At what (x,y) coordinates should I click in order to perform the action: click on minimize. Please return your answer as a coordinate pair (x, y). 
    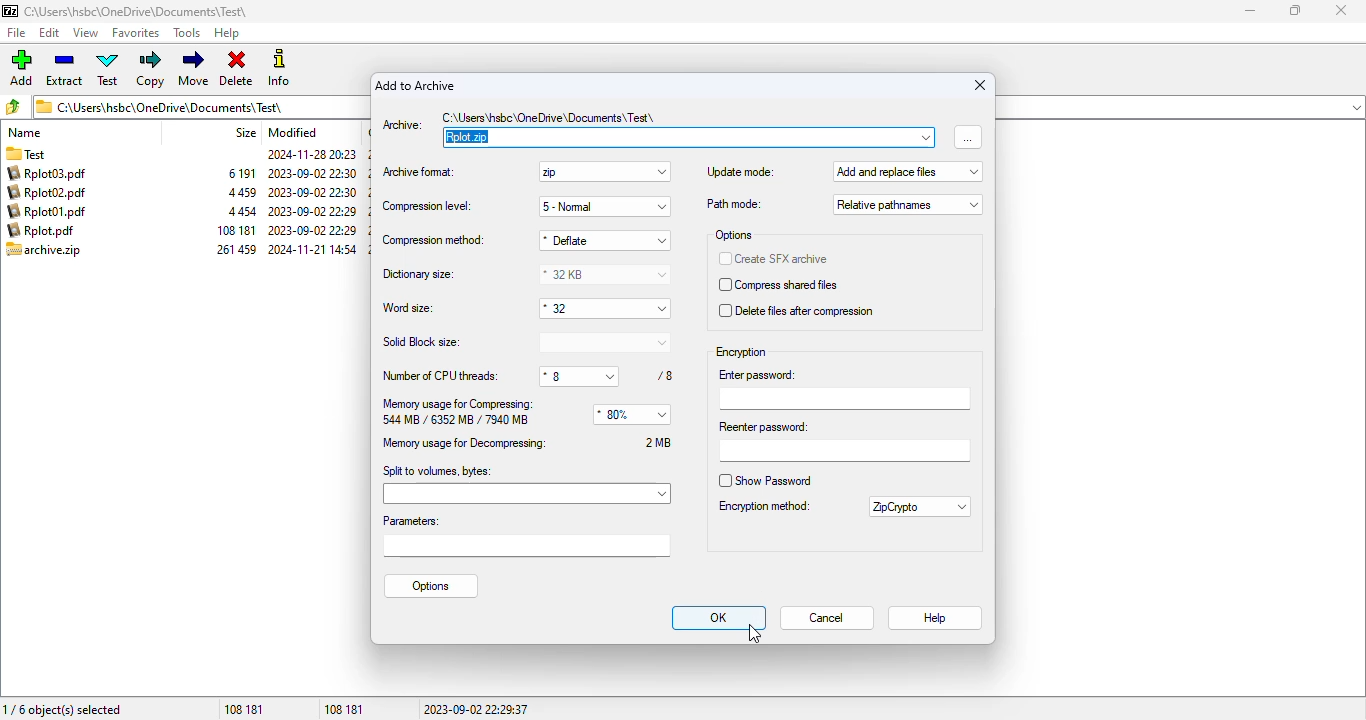
    Looking at the image, I should click on (1252, 11).